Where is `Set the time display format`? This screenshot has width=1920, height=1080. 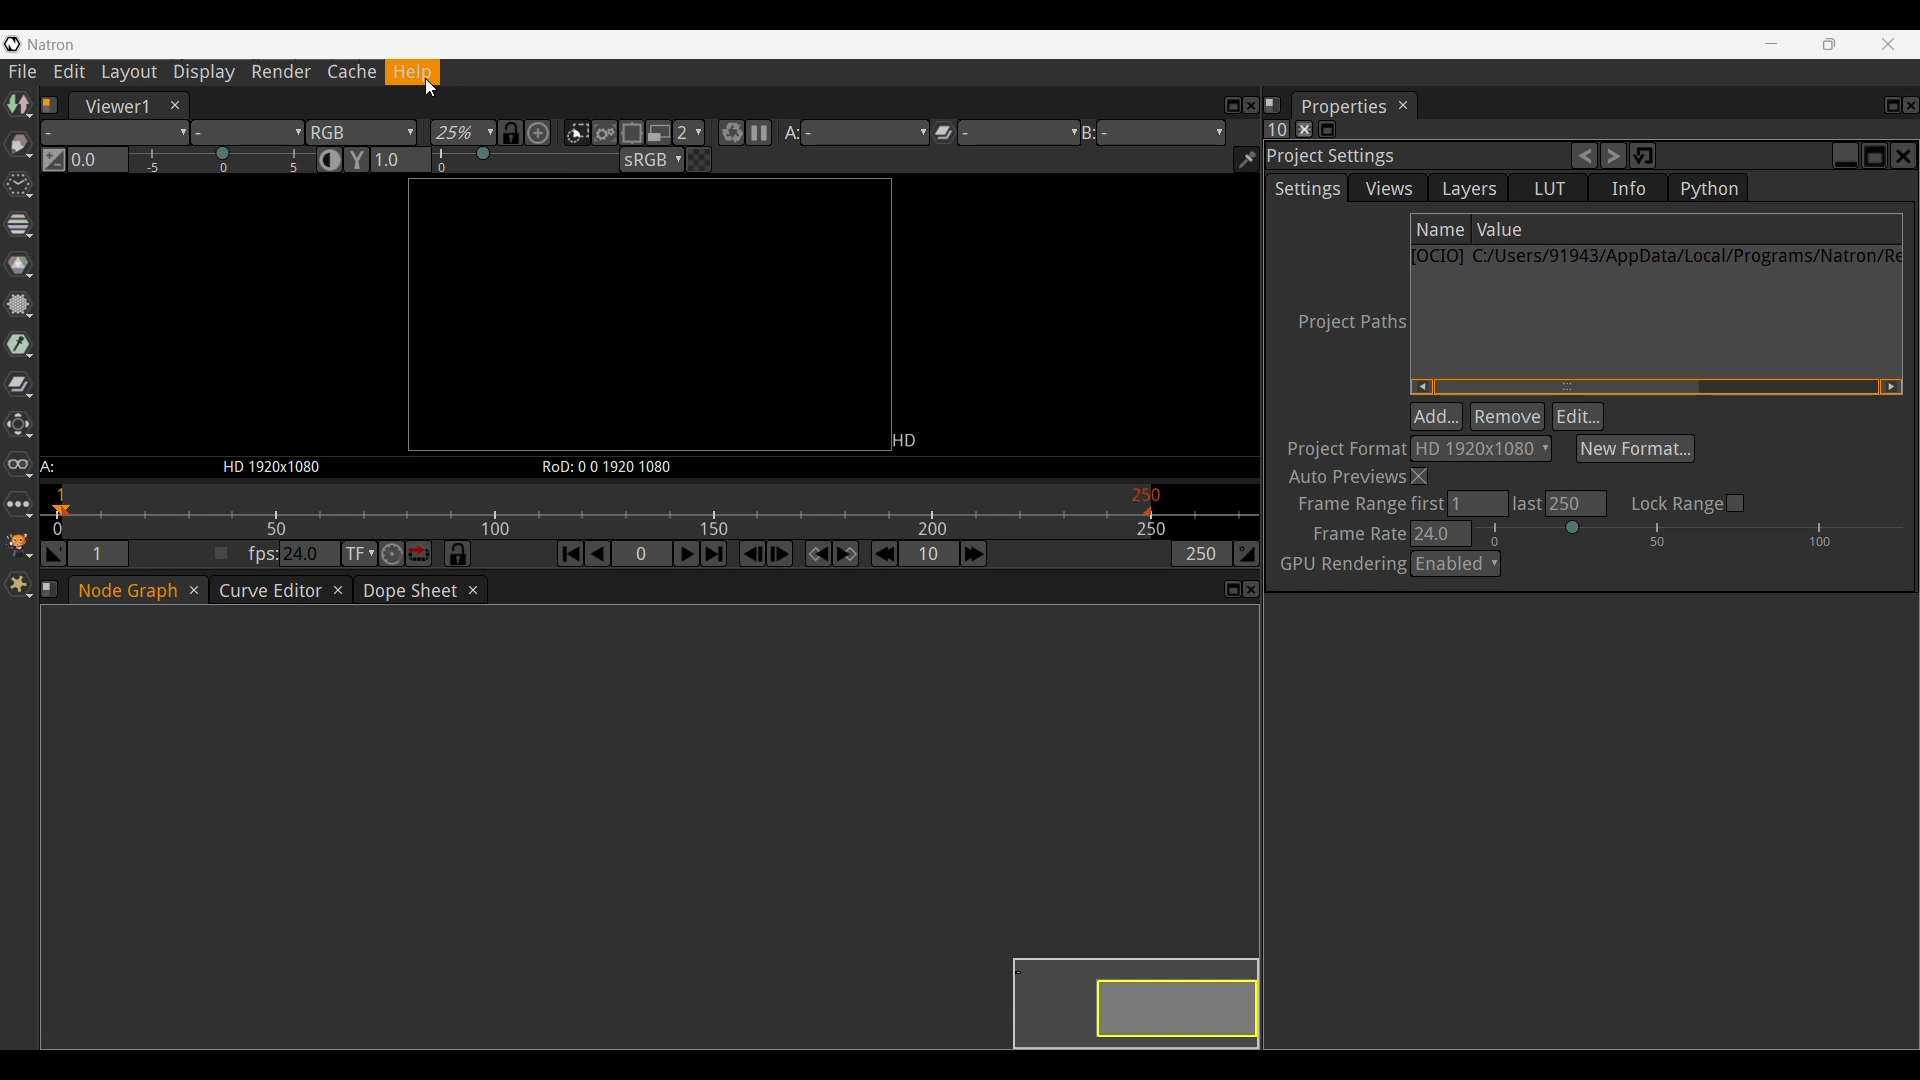
Set the time display format is located at coordinates (360, 553).